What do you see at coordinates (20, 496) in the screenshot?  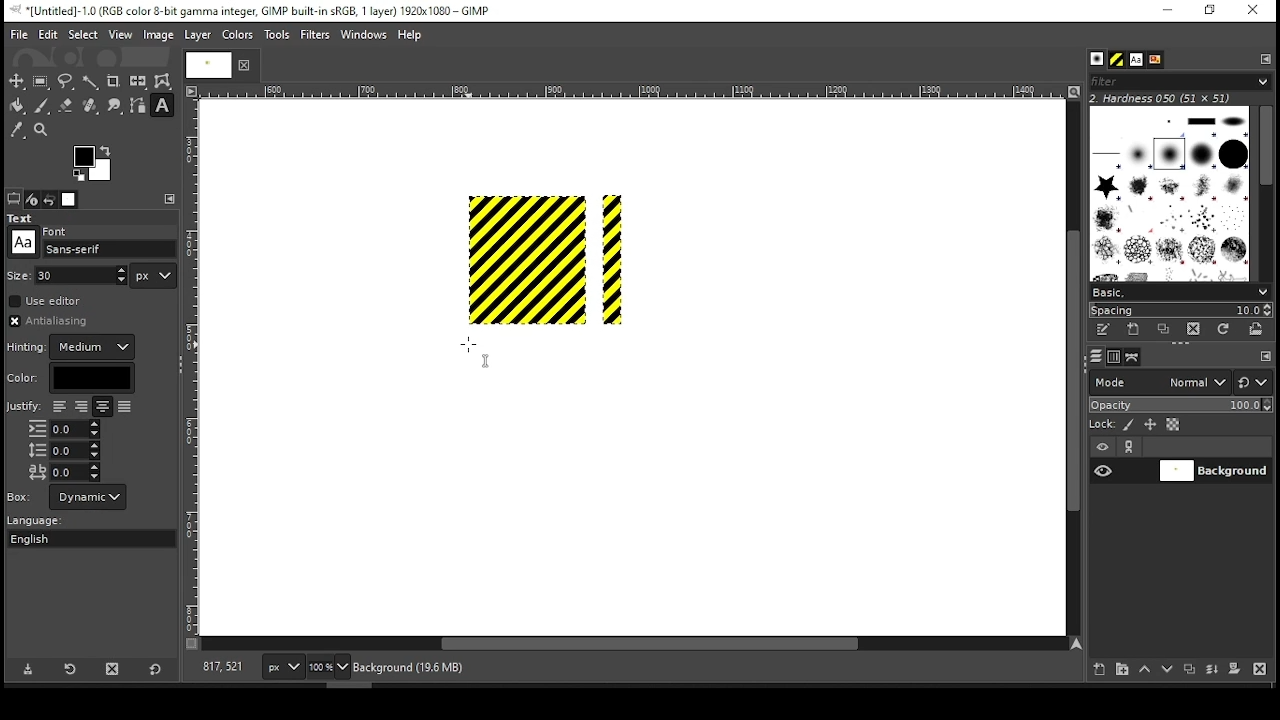 I see `` at bounding box center [20, 496].